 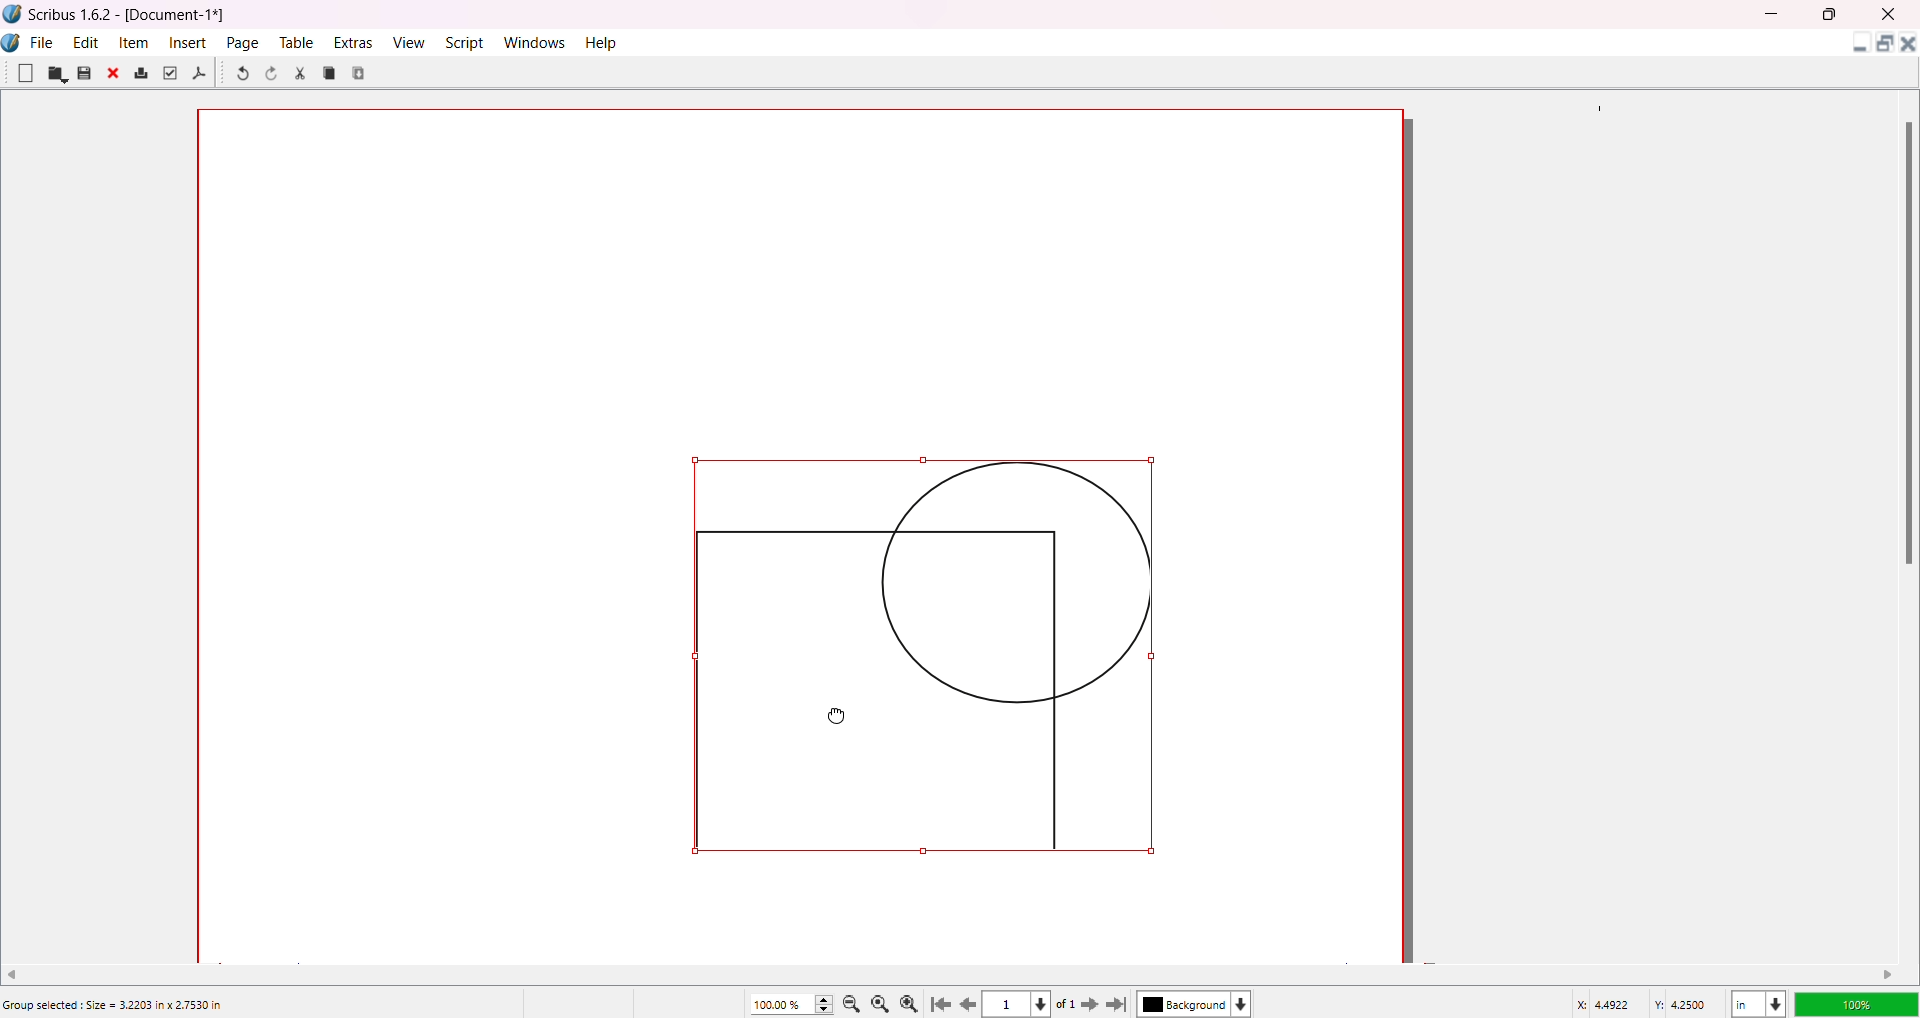 What do you see at coordinates (603, 42) in the screenshot?
I see `Help` at bounding box center [603, 42].